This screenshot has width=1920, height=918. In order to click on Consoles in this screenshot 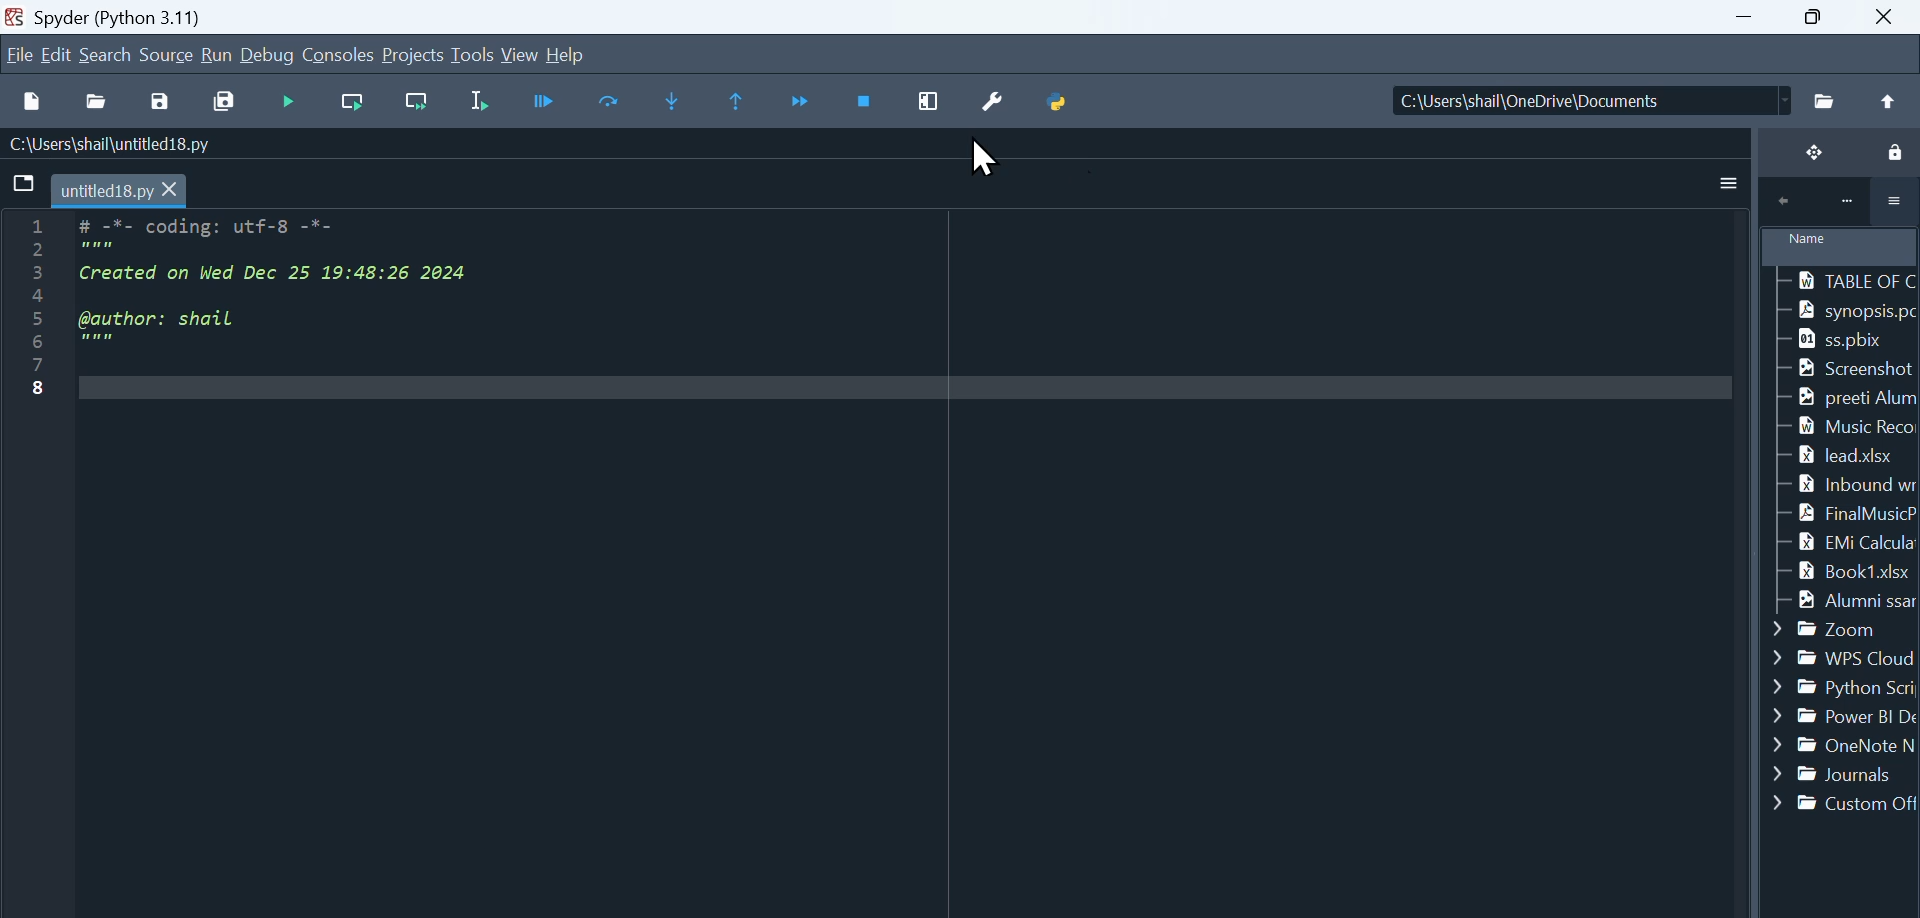, I will do `click(341, 54)`.